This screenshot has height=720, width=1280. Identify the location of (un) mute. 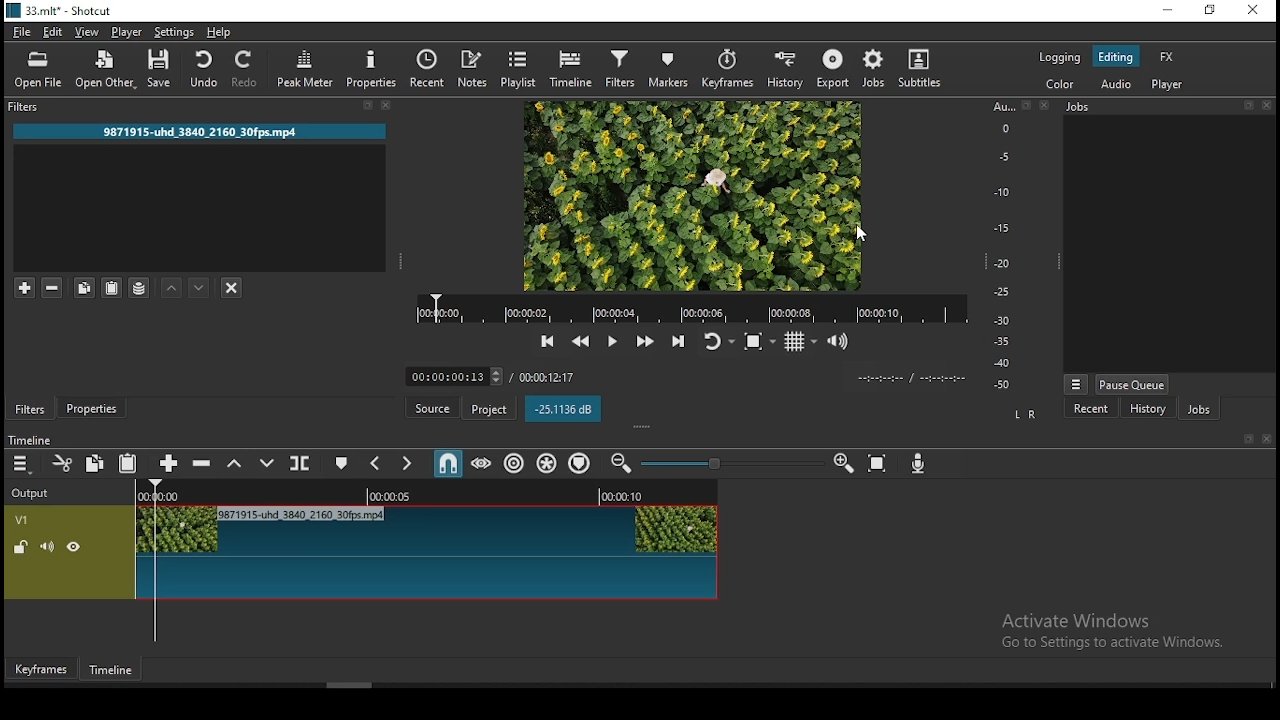
(48, 547).